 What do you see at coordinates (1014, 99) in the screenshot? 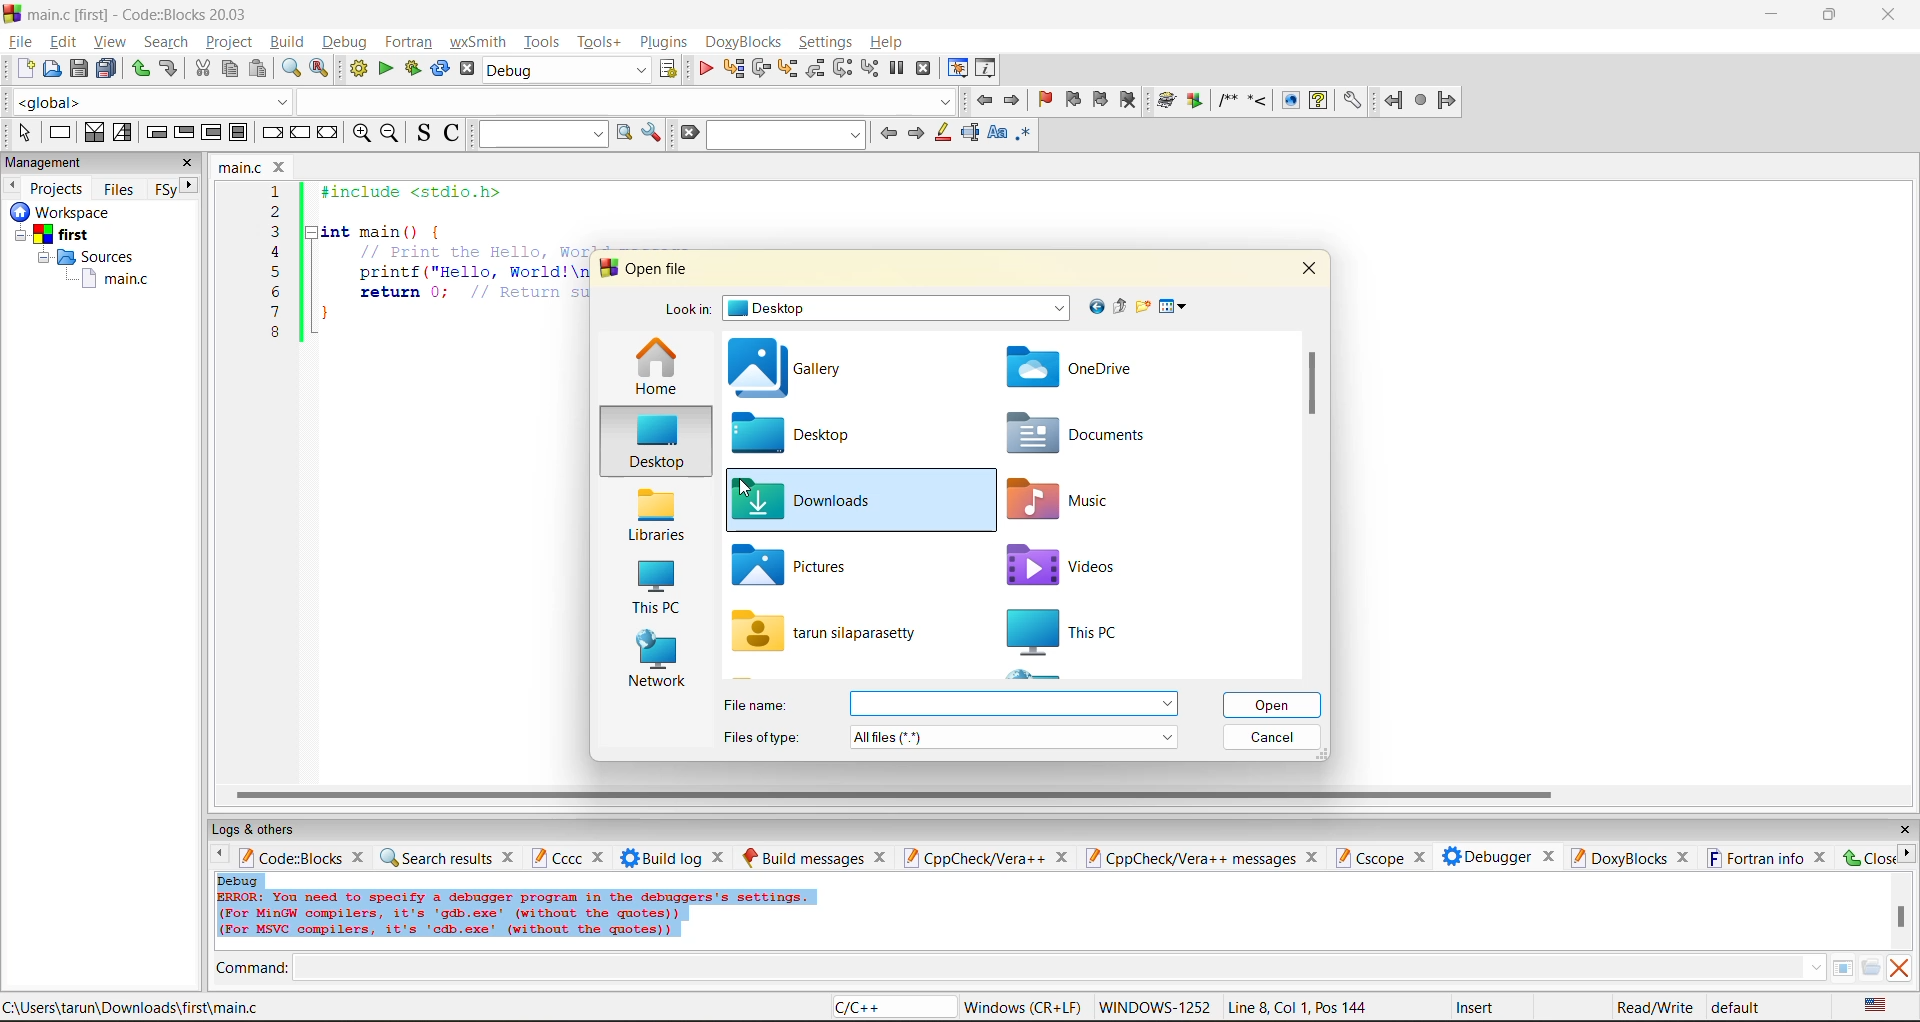
I see `jump forward` at bounding box center [1014, 99].